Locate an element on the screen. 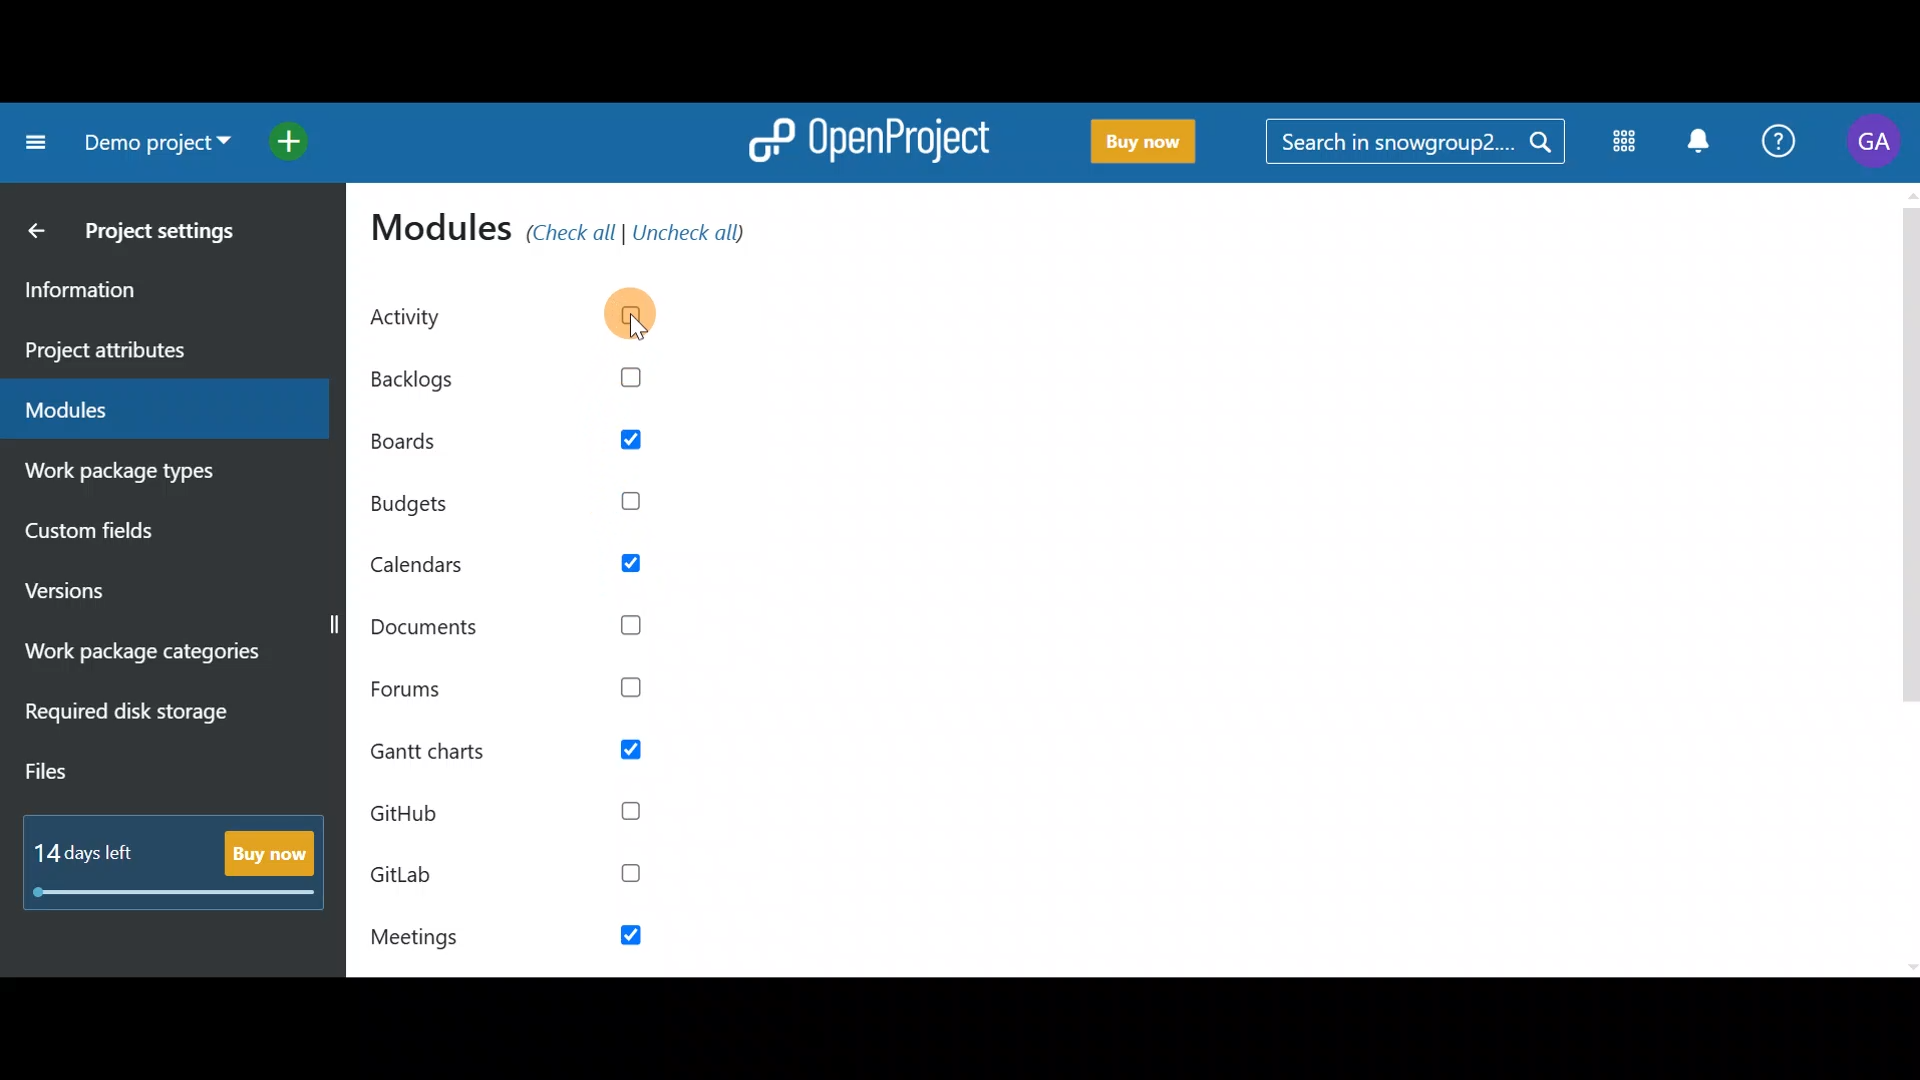  Work package types is located at coordinates (154, 475).